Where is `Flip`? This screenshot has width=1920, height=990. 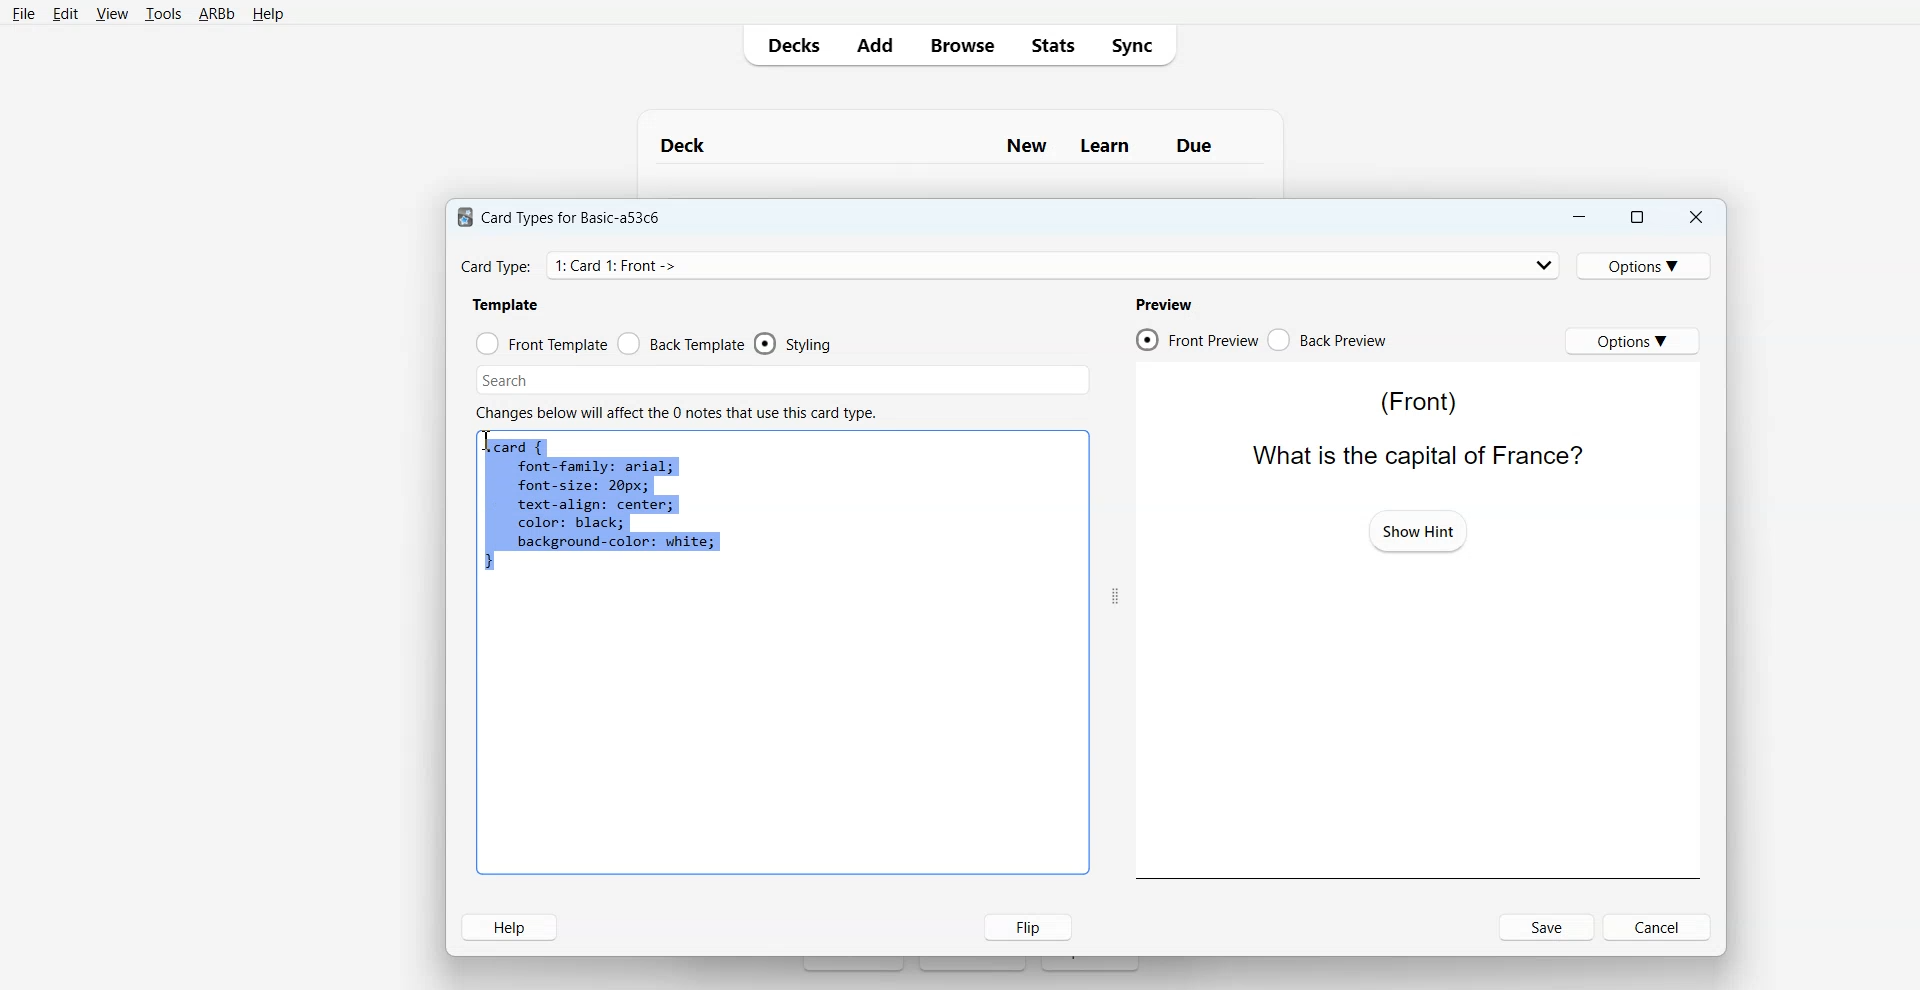 Flip is located at coordinates (1023, 926).